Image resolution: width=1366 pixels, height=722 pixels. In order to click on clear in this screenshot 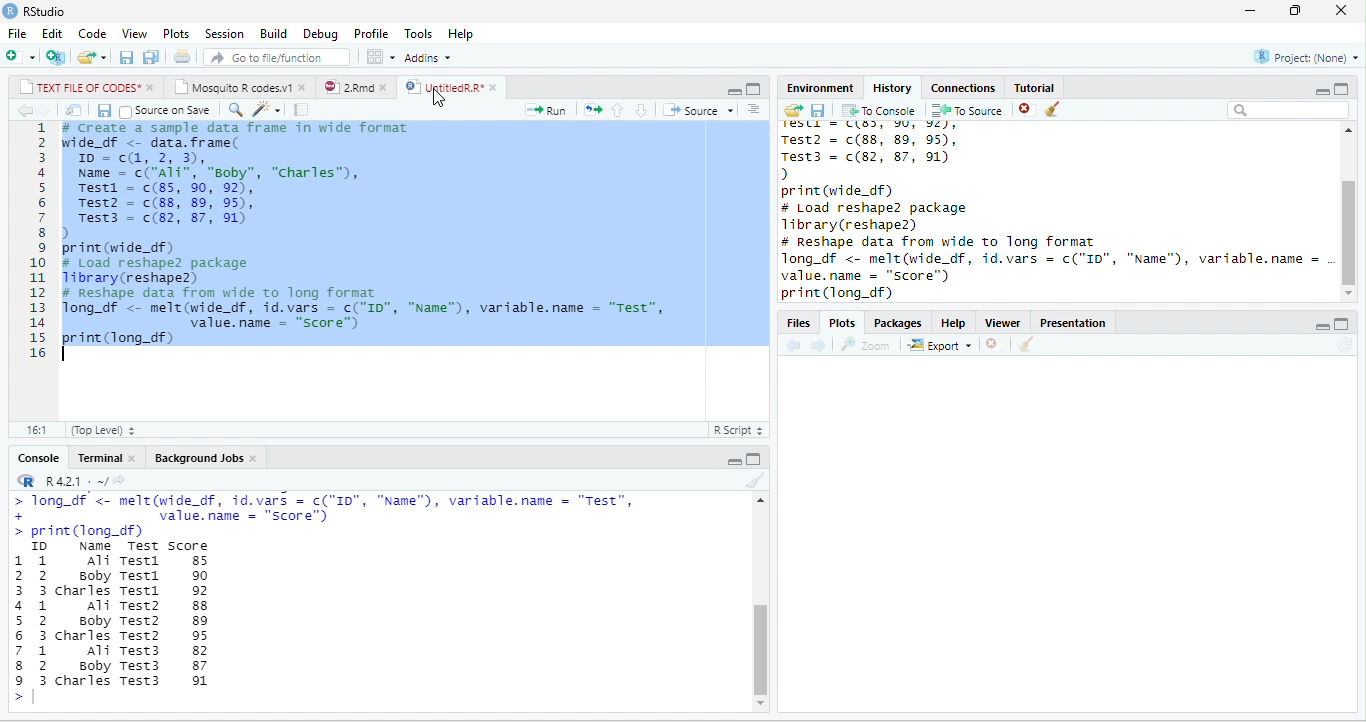, I will do `click(1053, 109)`.